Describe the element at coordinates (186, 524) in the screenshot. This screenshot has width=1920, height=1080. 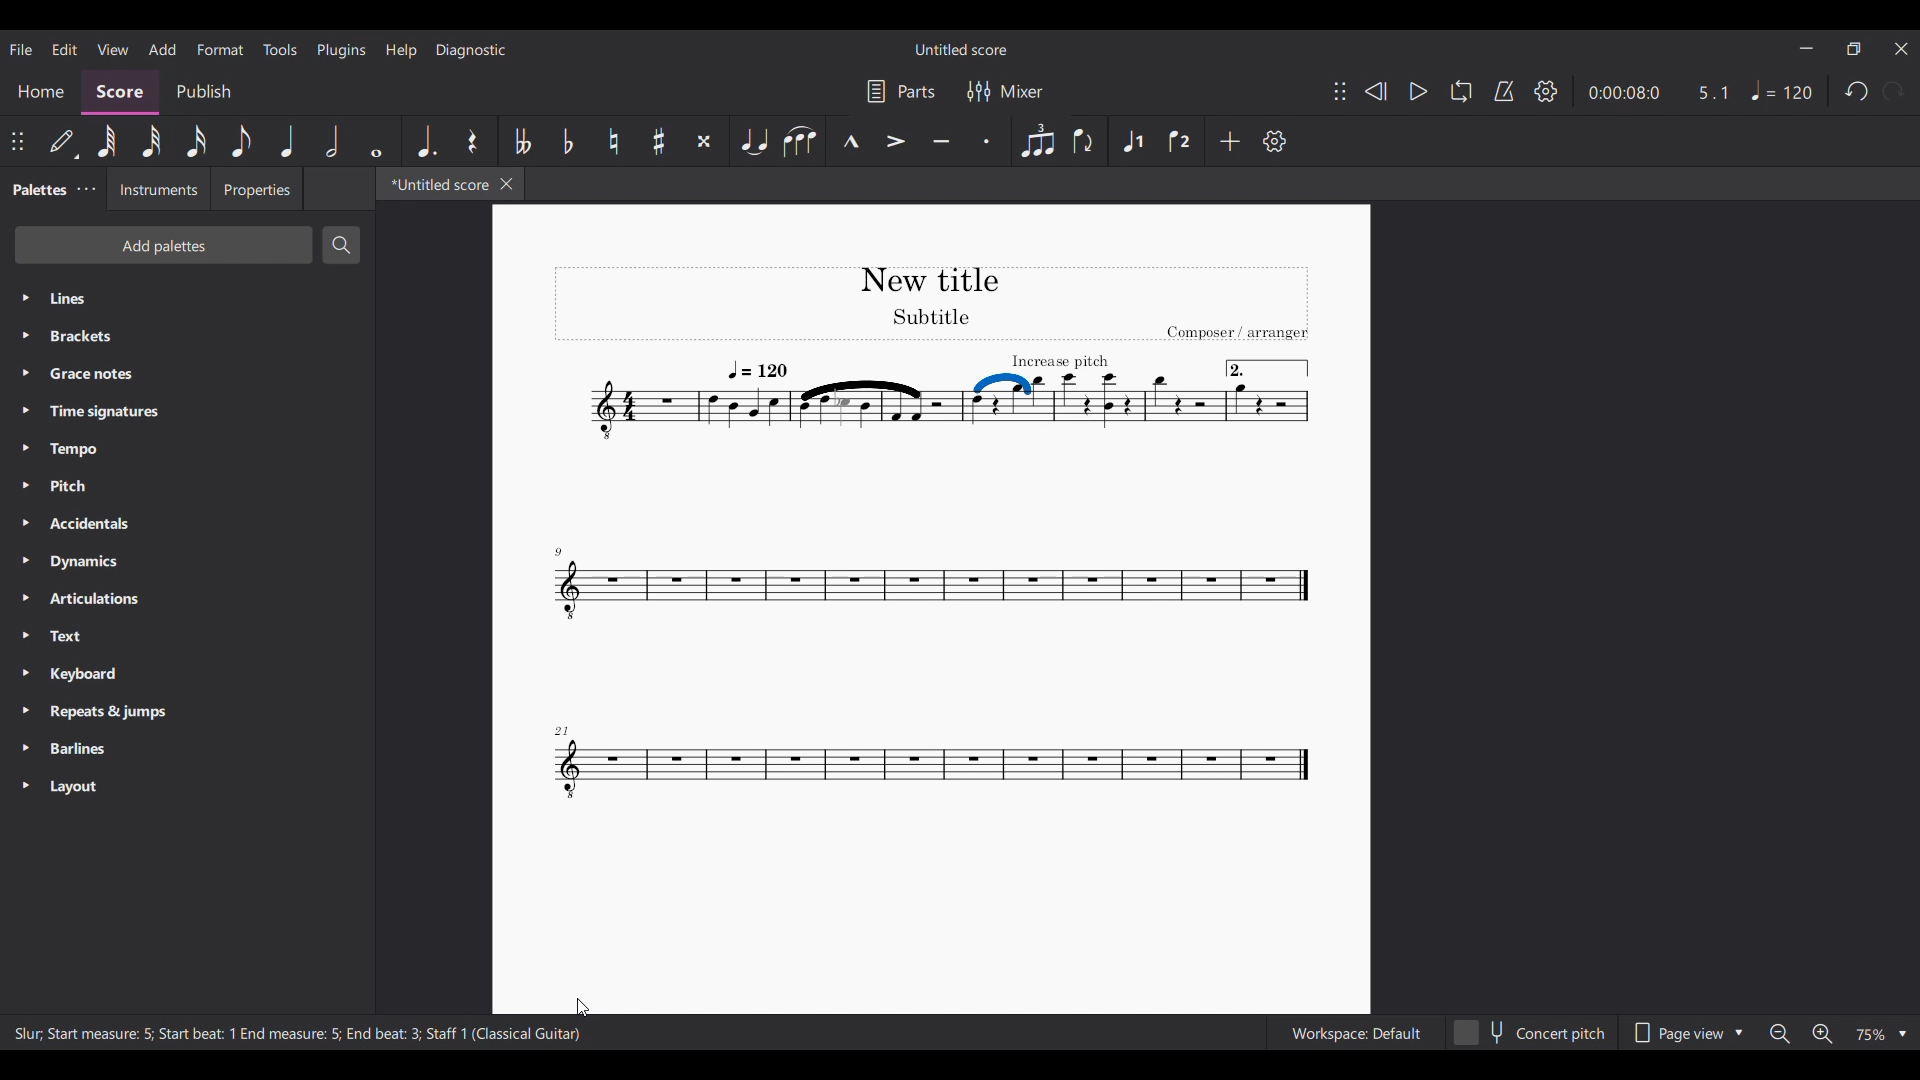
I see `Accidentals` at that location.